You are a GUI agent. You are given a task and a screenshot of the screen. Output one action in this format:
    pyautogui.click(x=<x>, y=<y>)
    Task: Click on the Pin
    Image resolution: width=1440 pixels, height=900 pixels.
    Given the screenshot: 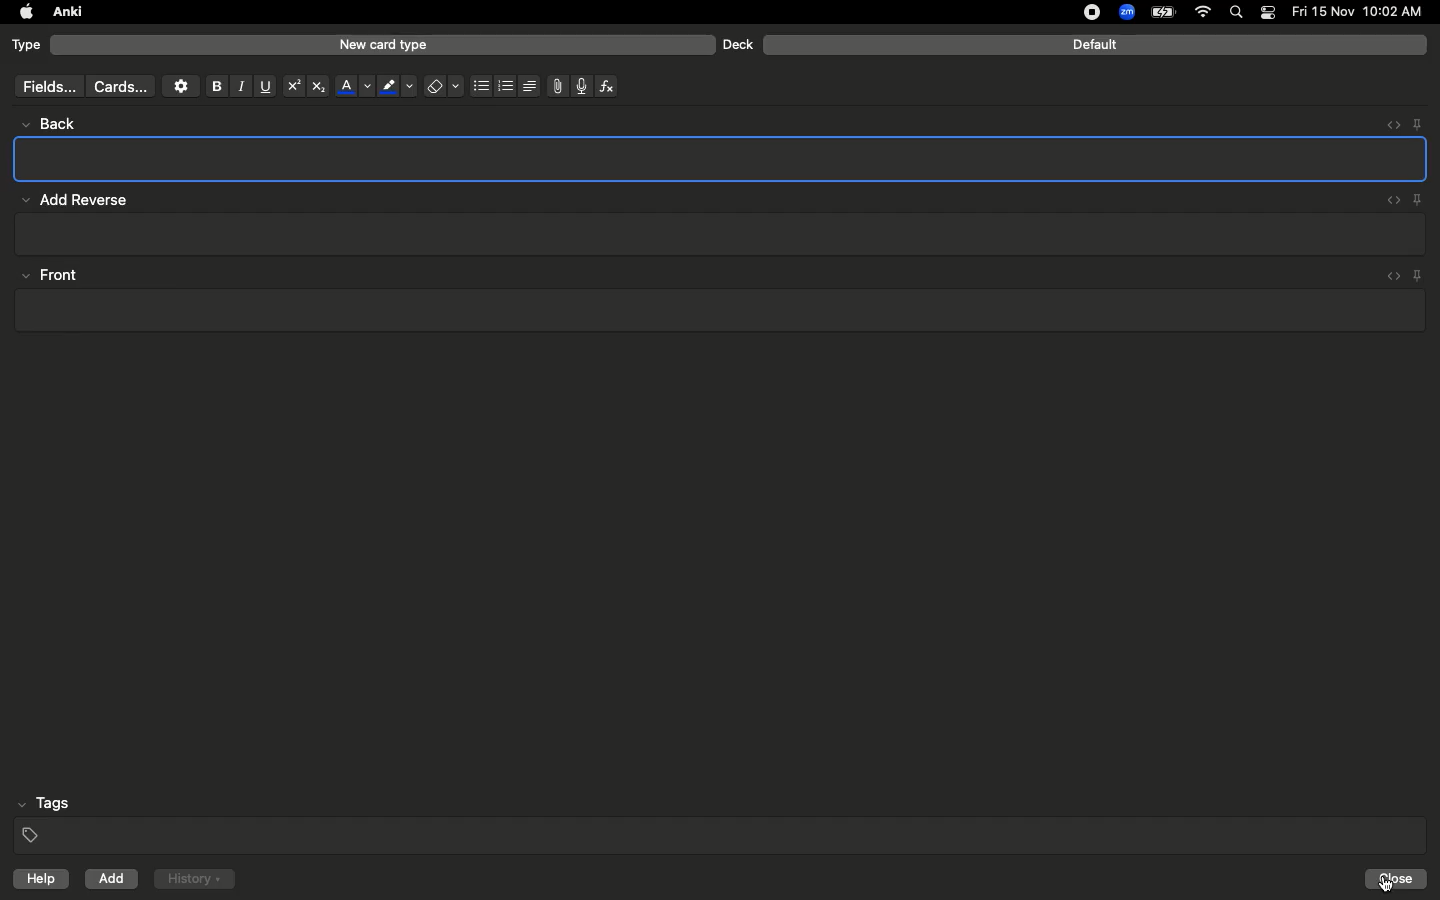 What is the action you would take?
    pyautogui.click(x=1417, y=123)
    